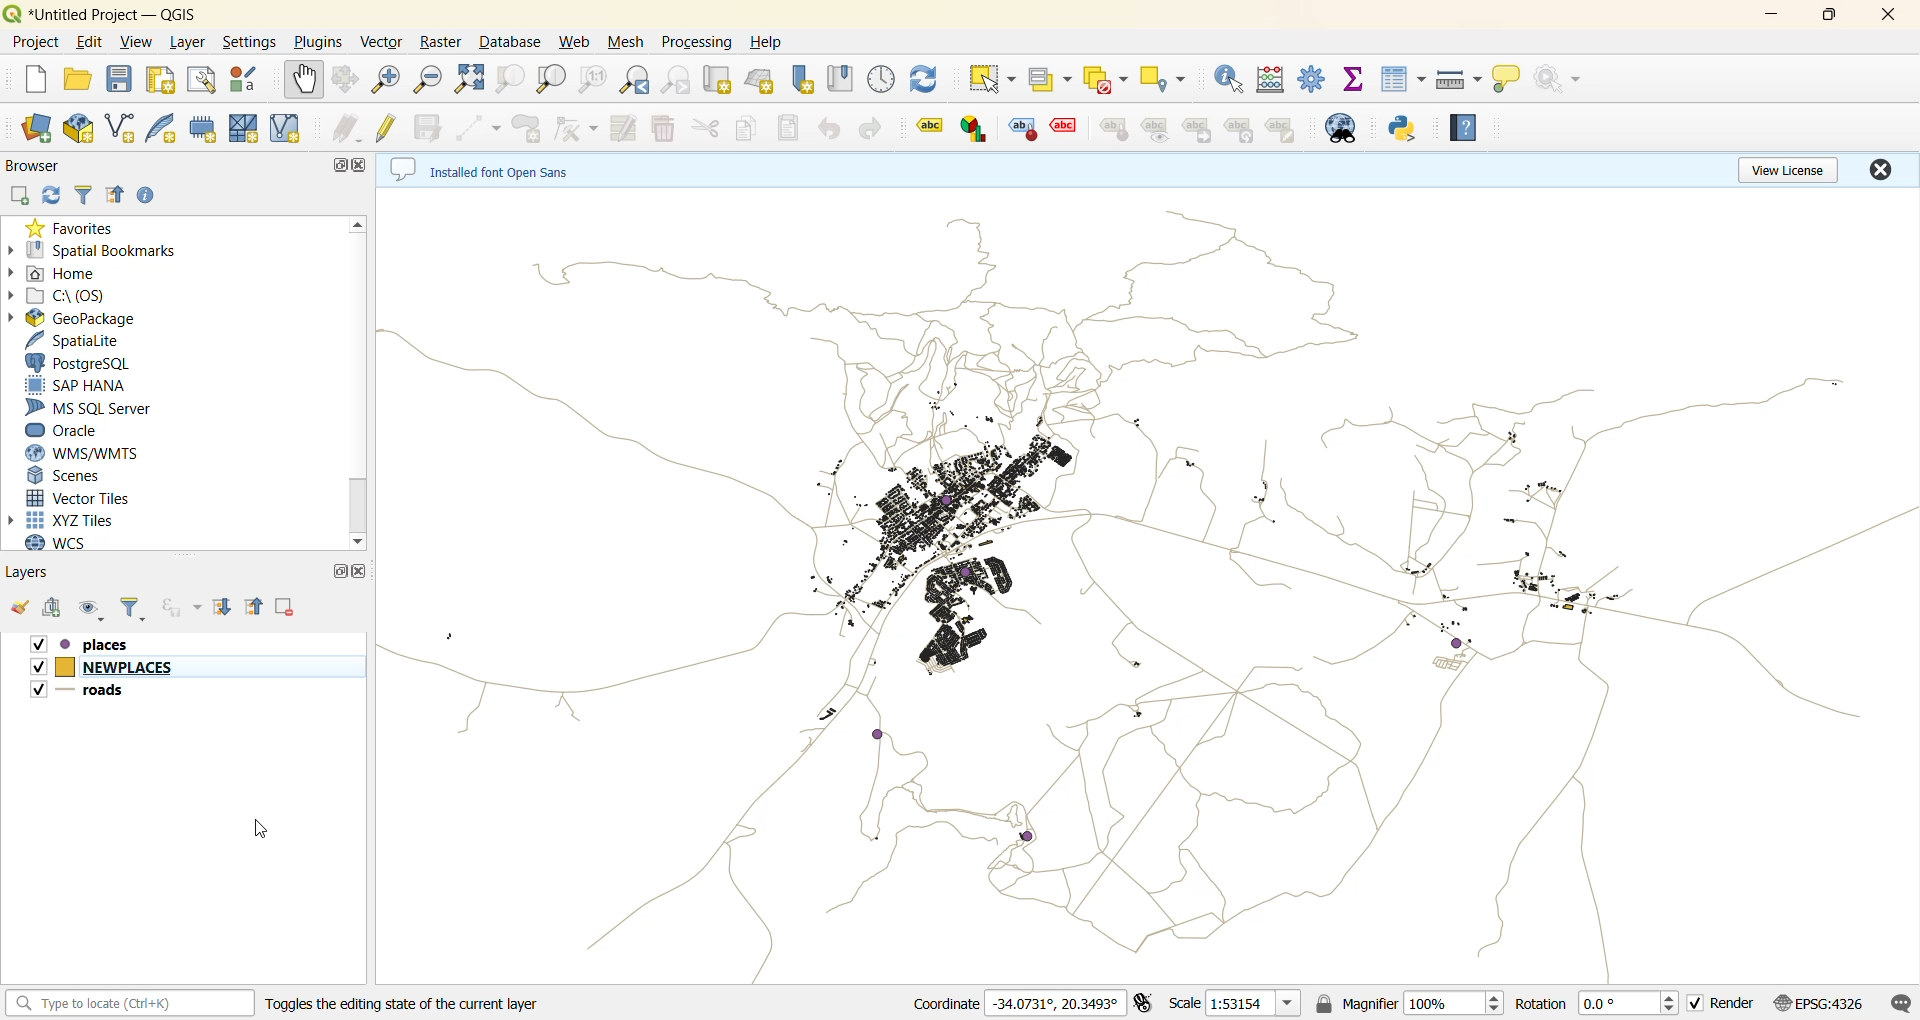 This screenshot has height=1020, width=1920. I want to click on zoom last, so click(639, 80).